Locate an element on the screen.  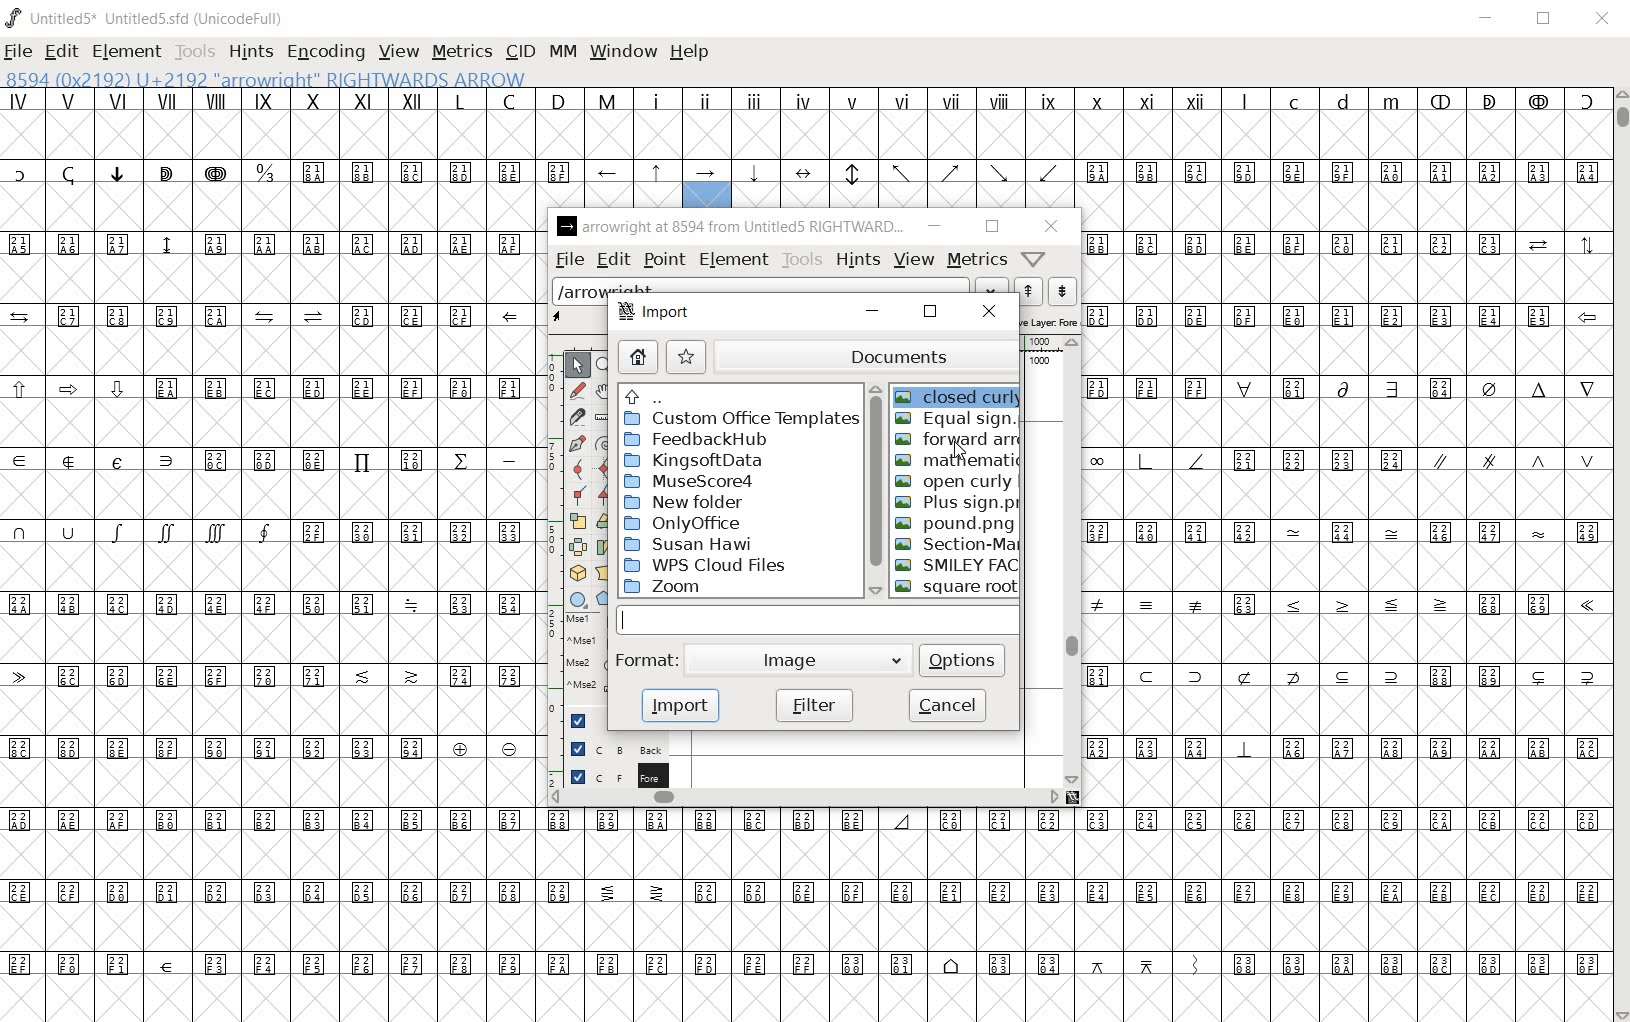
MuseScore4 is located at coordinates (688, 482).